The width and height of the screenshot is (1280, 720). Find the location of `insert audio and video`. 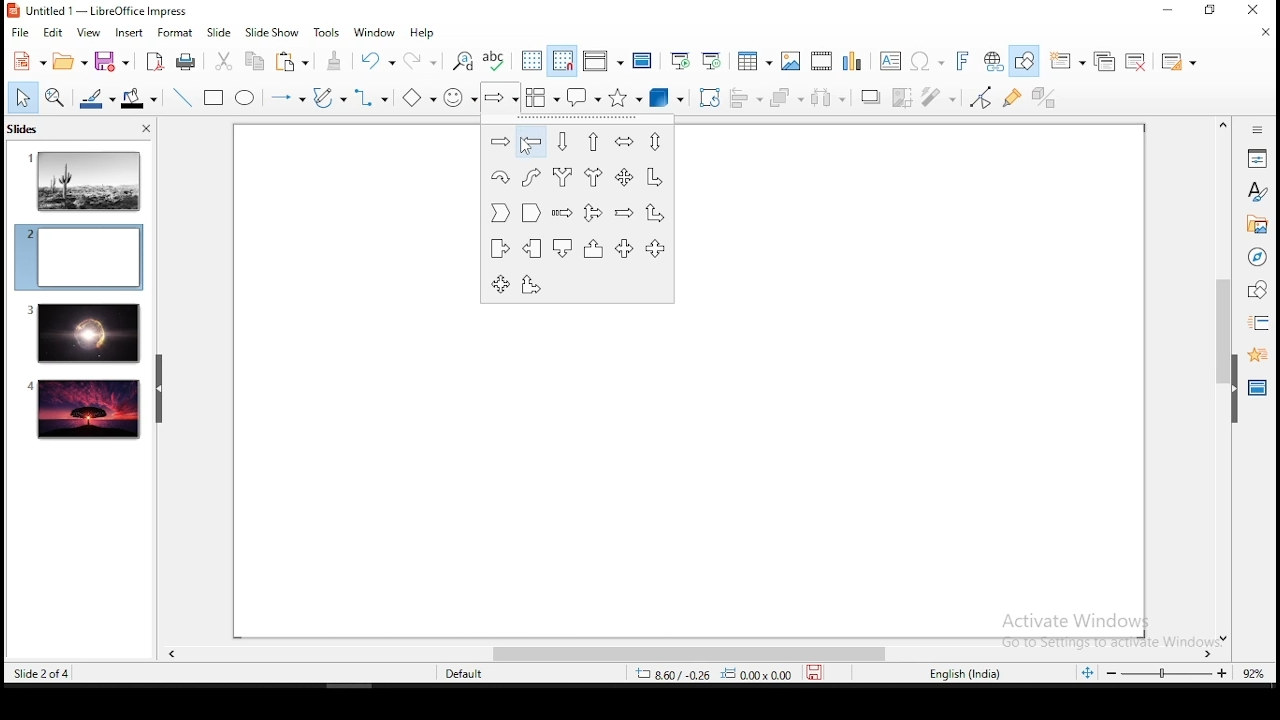

insert audio and video is located at coordinates (823, 62).